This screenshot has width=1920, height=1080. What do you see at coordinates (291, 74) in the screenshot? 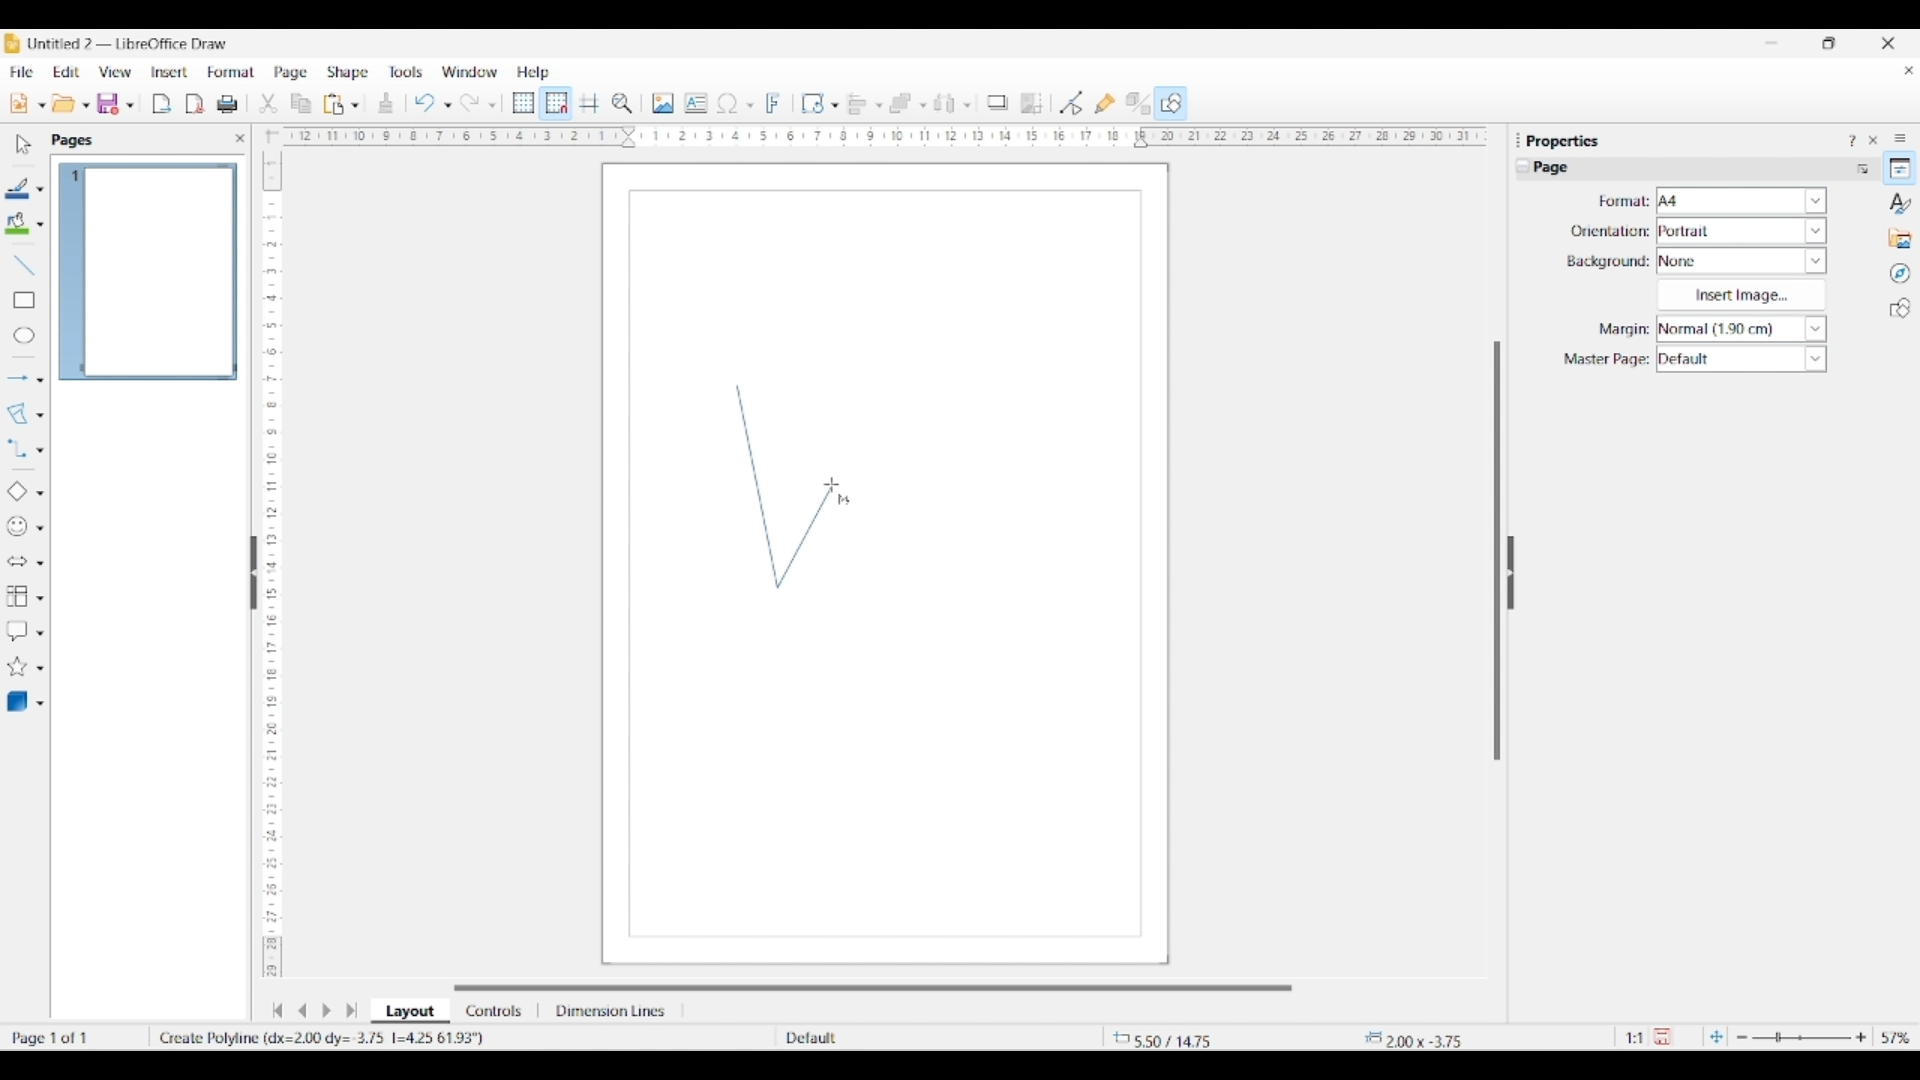
I see `Page` at bounding box center [291, 74].